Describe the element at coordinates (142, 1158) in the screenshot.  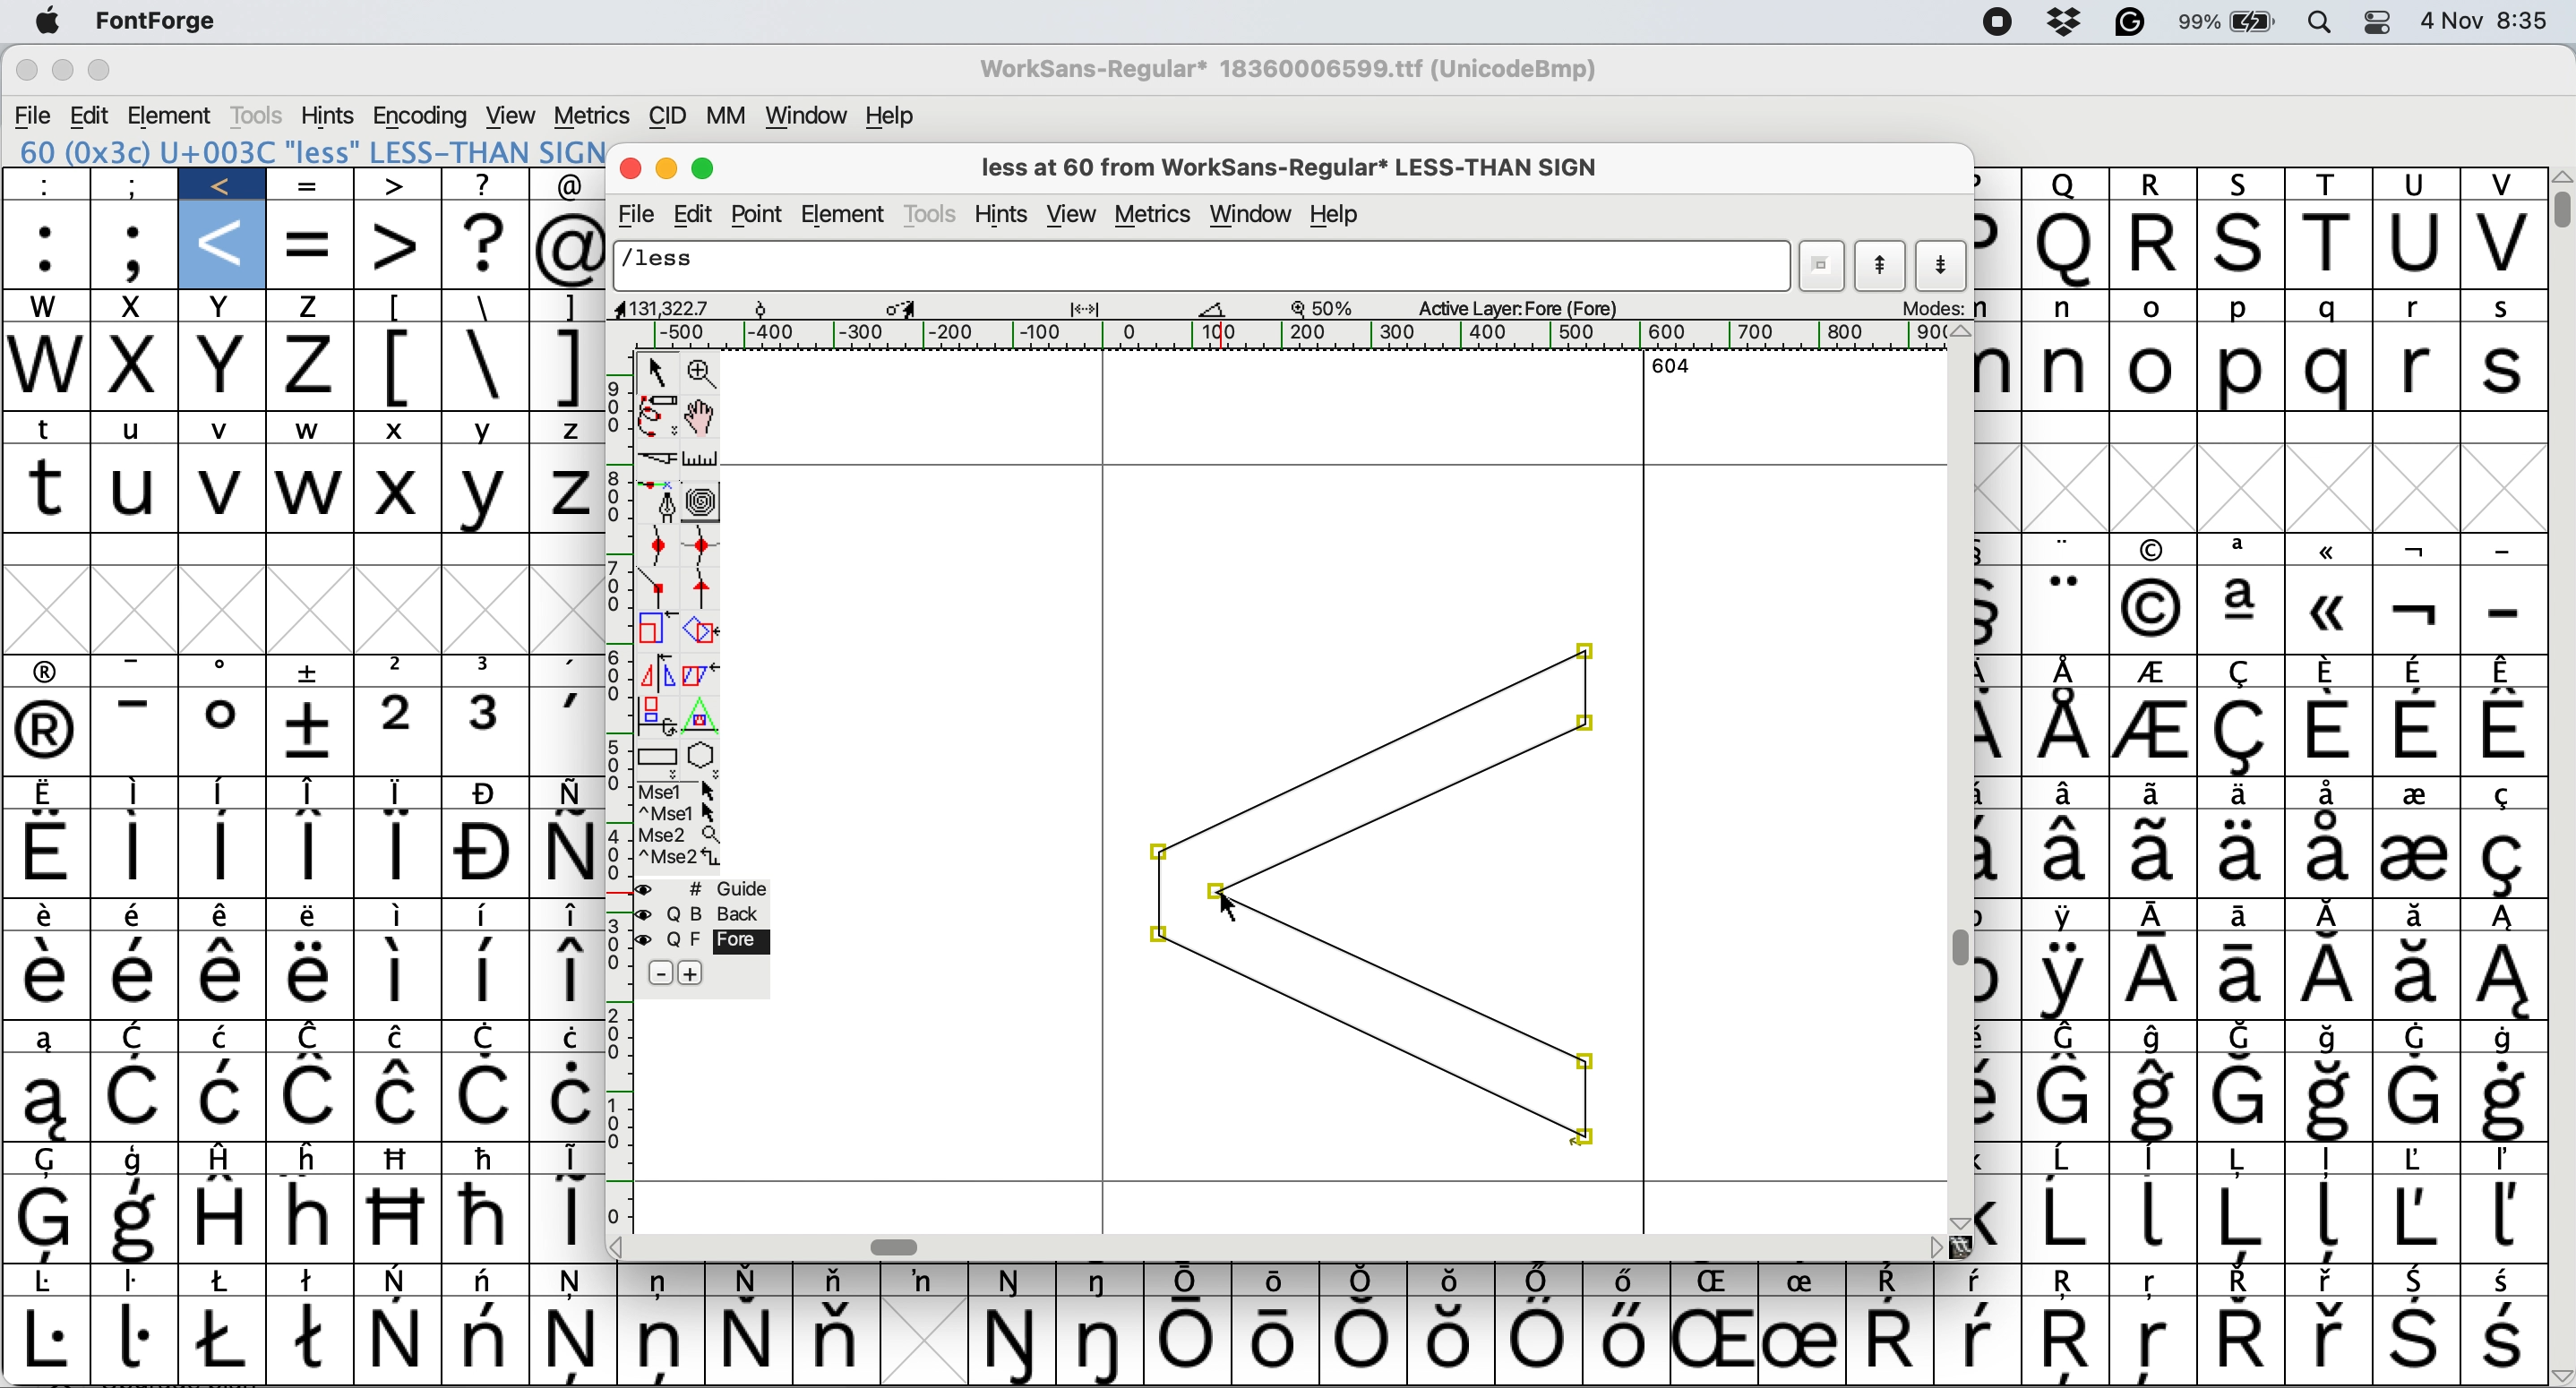
I see `Symbol` at that location.